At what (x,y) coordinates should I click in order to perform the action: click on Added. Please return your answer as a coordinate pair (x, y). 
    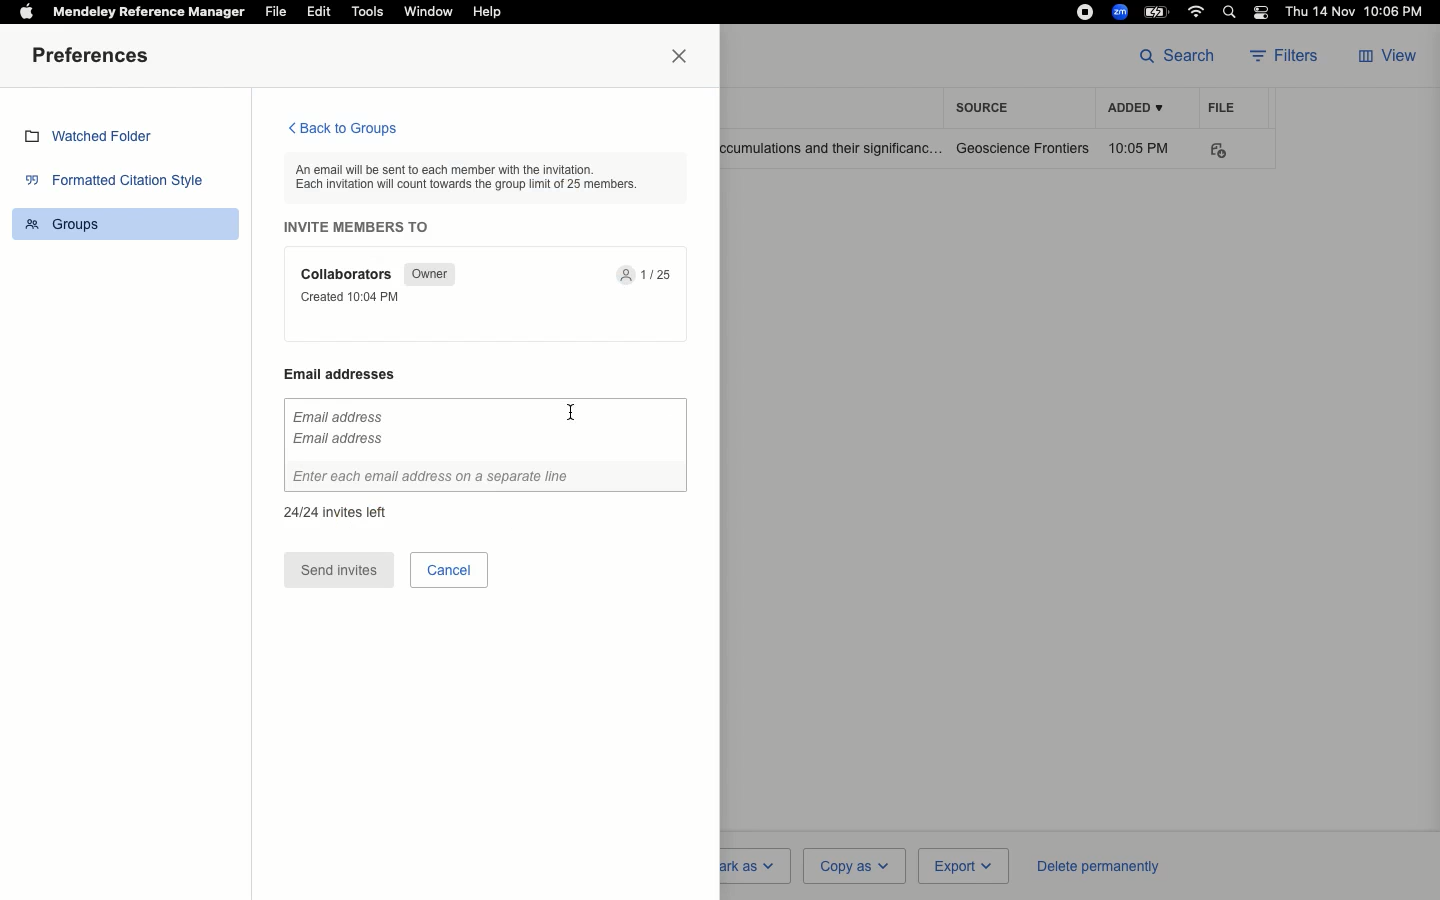
    Looking at the image, I should click on (1134, 109).